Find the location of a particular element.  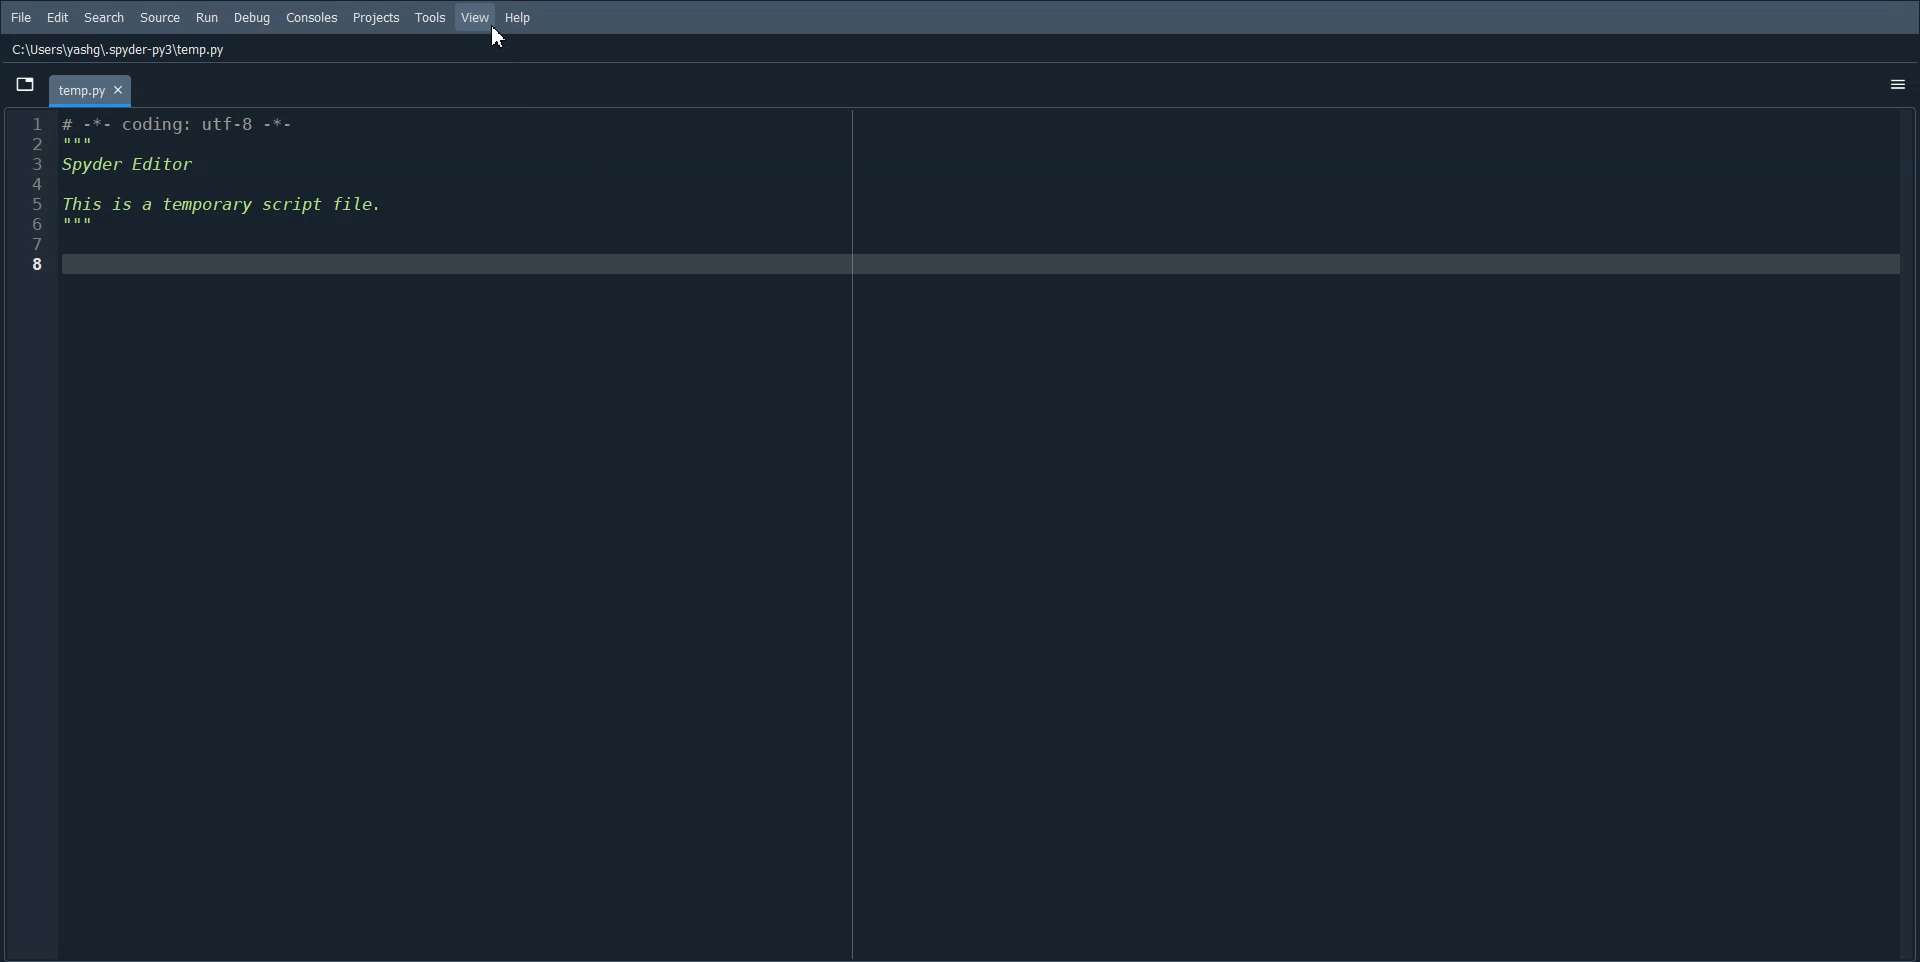

tab - temp.py is located at coordinates (89, 91).